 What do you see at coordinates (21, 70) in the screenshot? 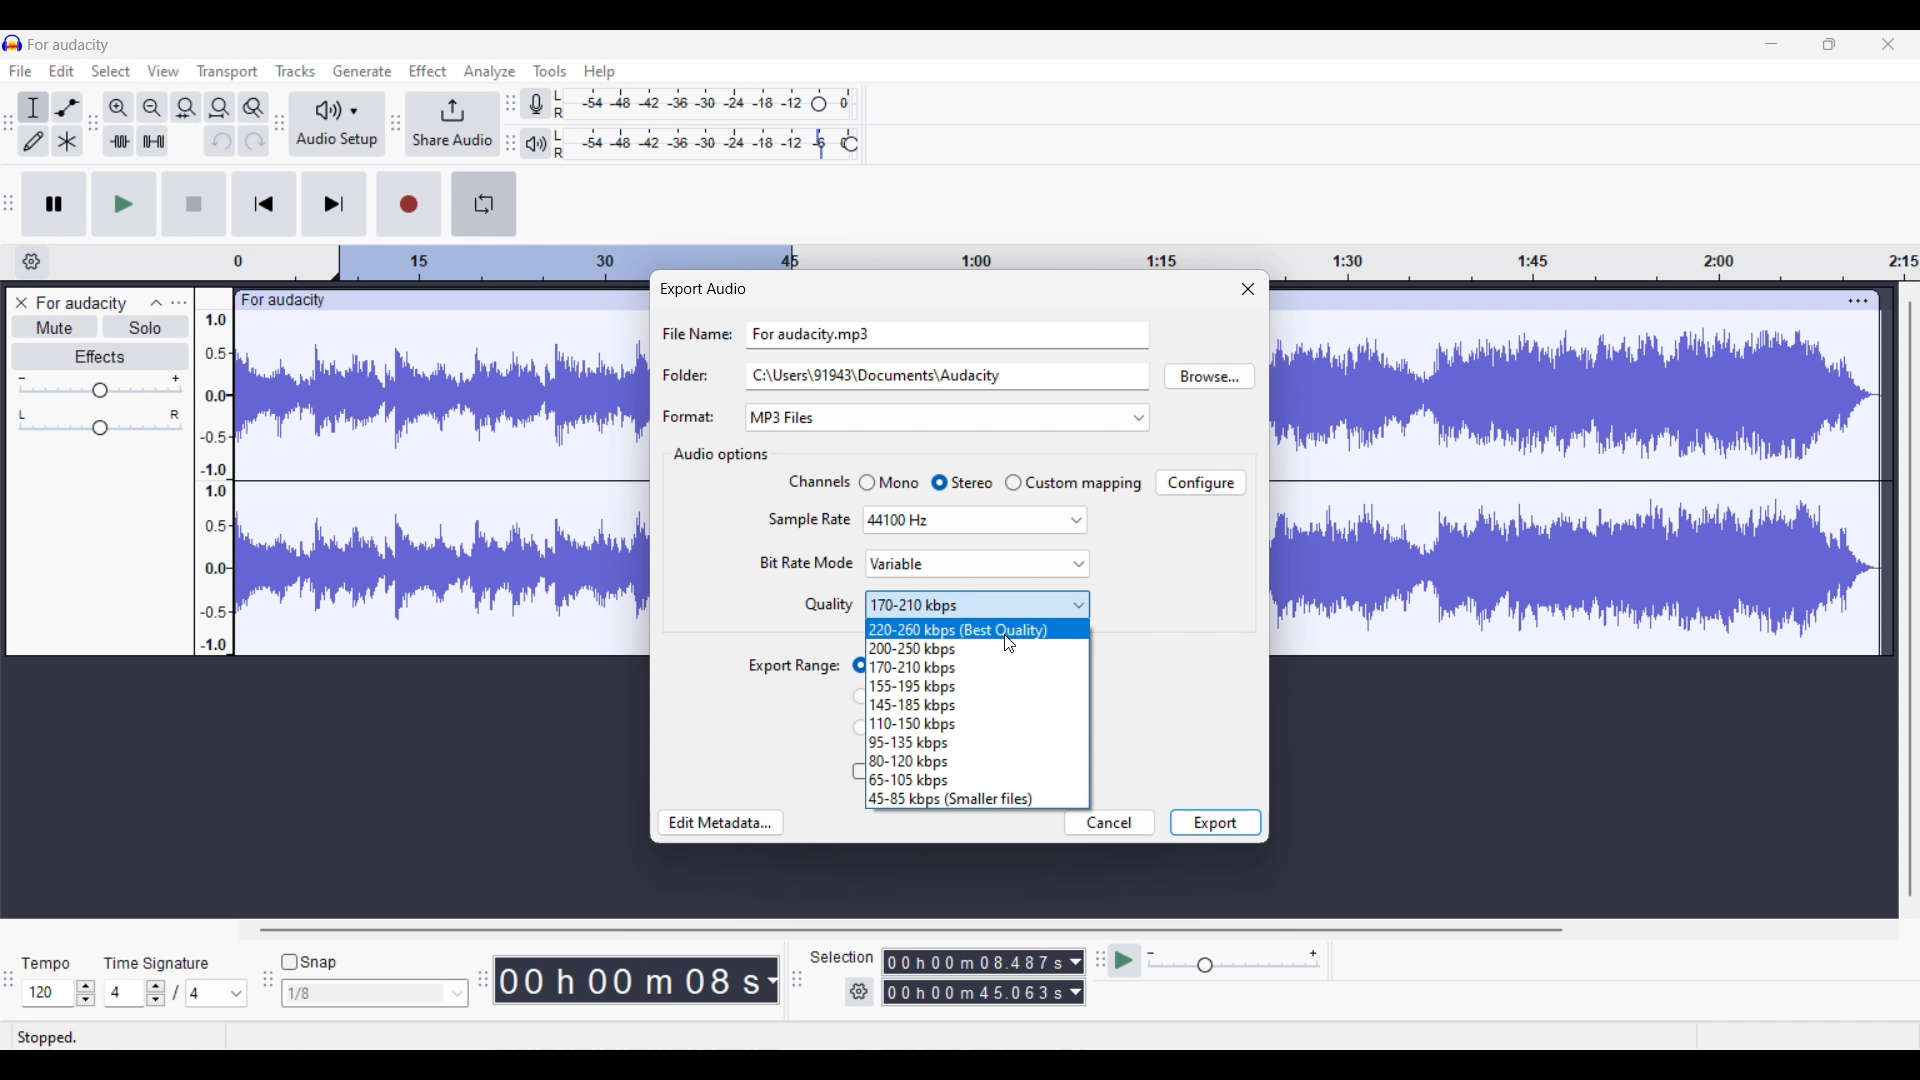
I see `File menu` at bounding box center [21, 70].